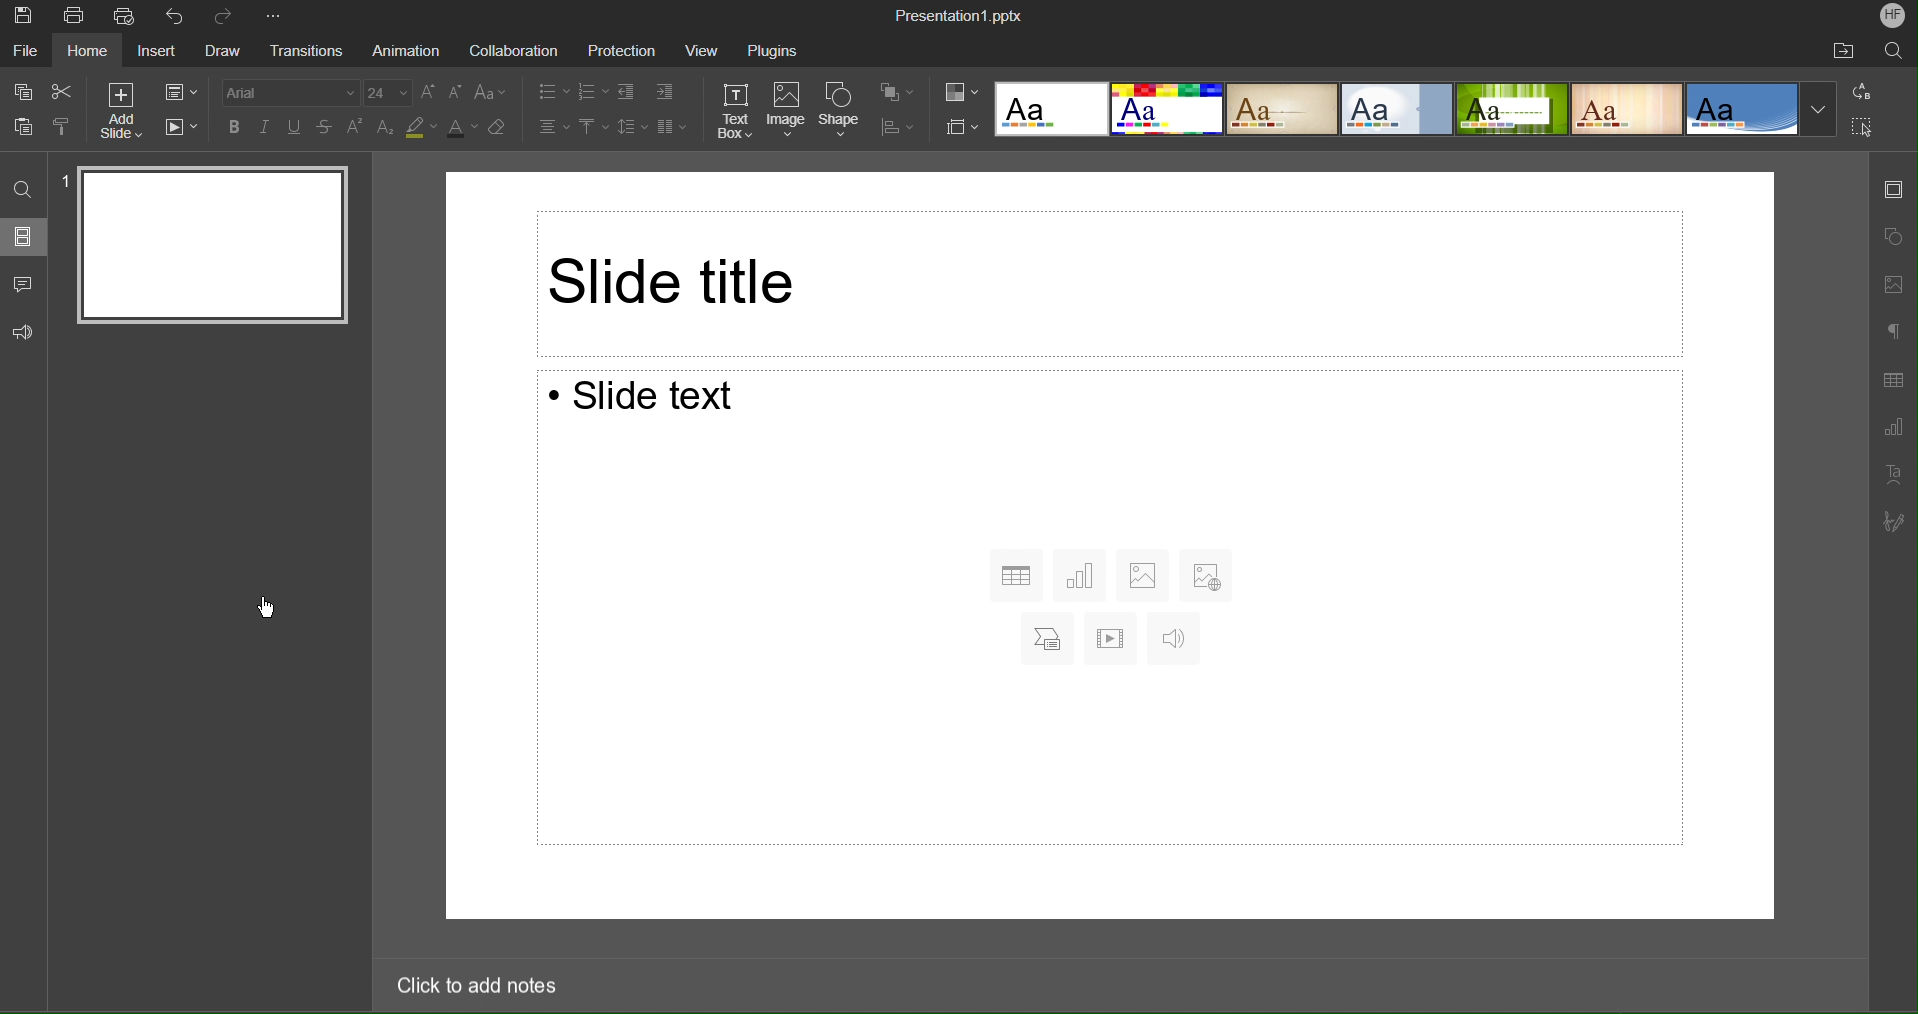  What do you see at coordinates (26, 236) in the screenshot?
I see `Slides` at bounding box center [26, 236].